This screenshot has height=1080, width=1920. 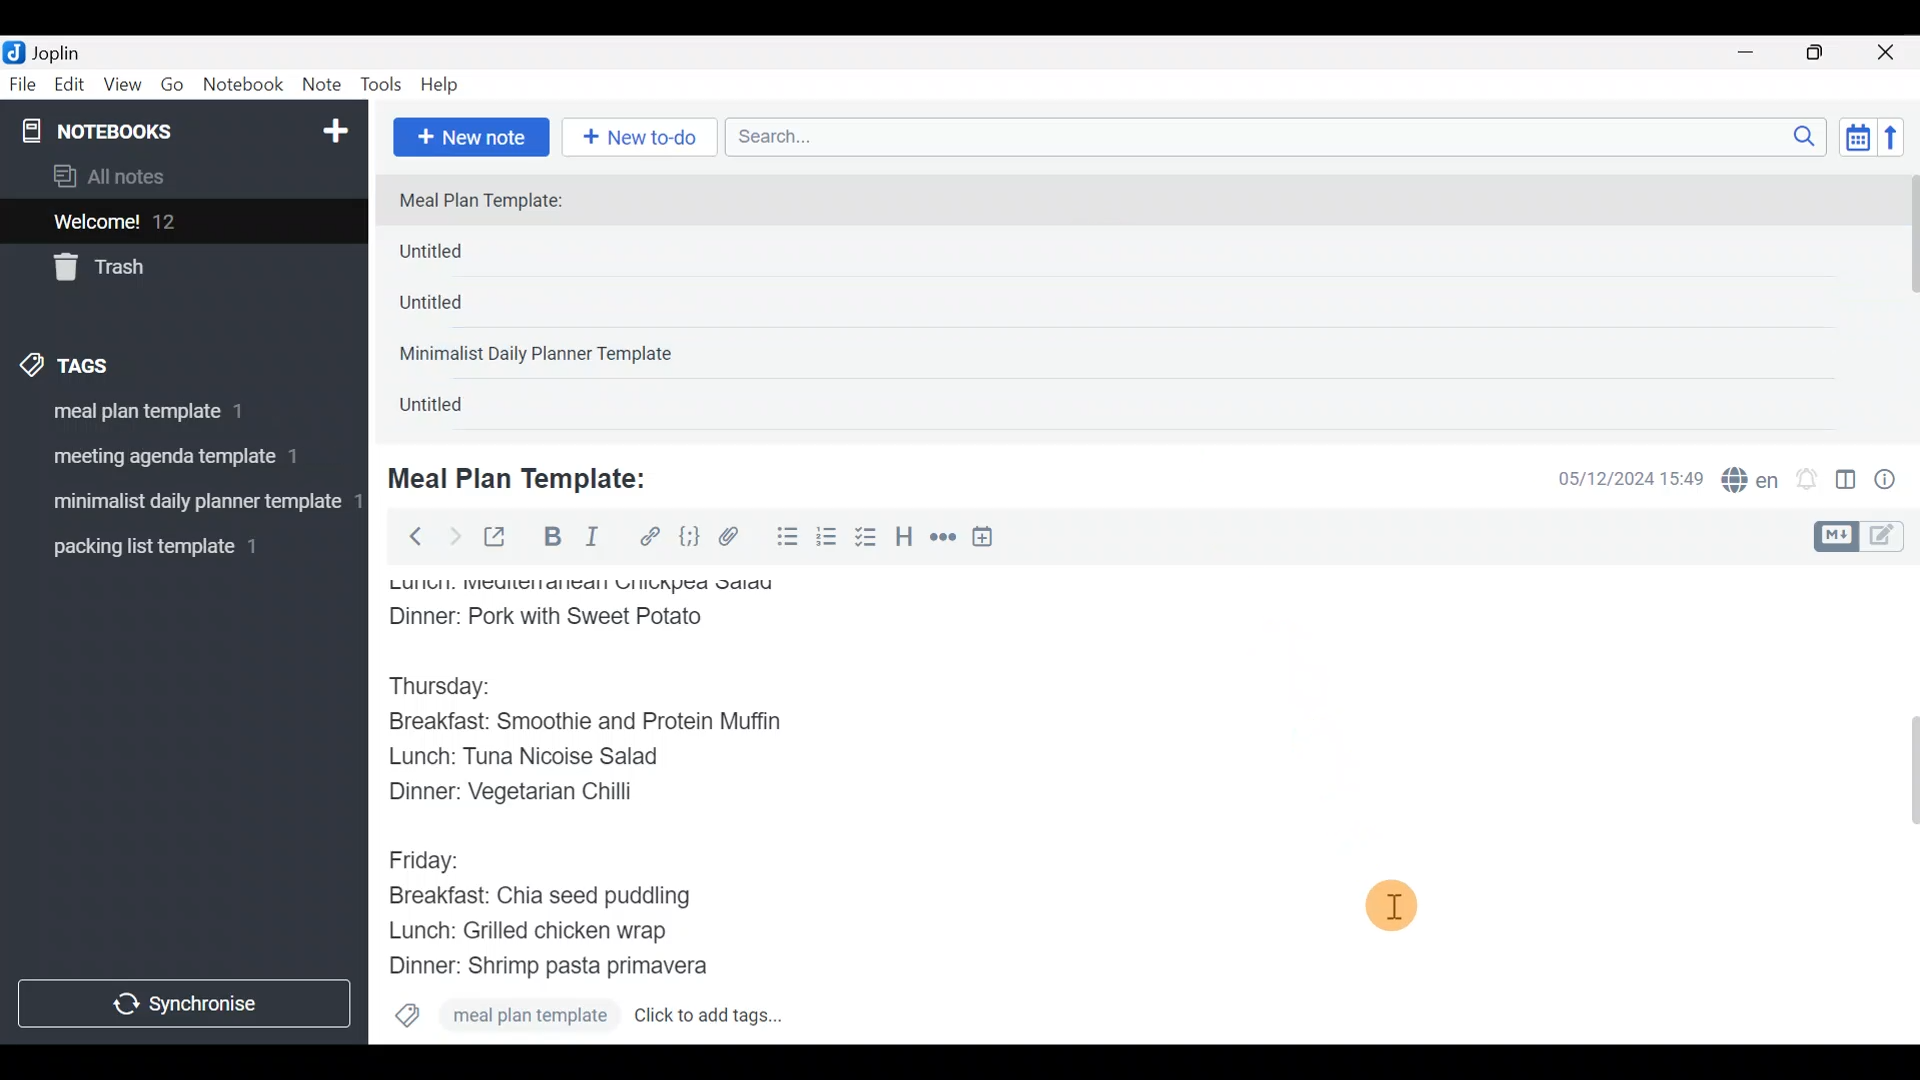 What do you see at coordinates (827, 541) in the screenshot?
I see `Numbered list` at bounding box center [827, 541].